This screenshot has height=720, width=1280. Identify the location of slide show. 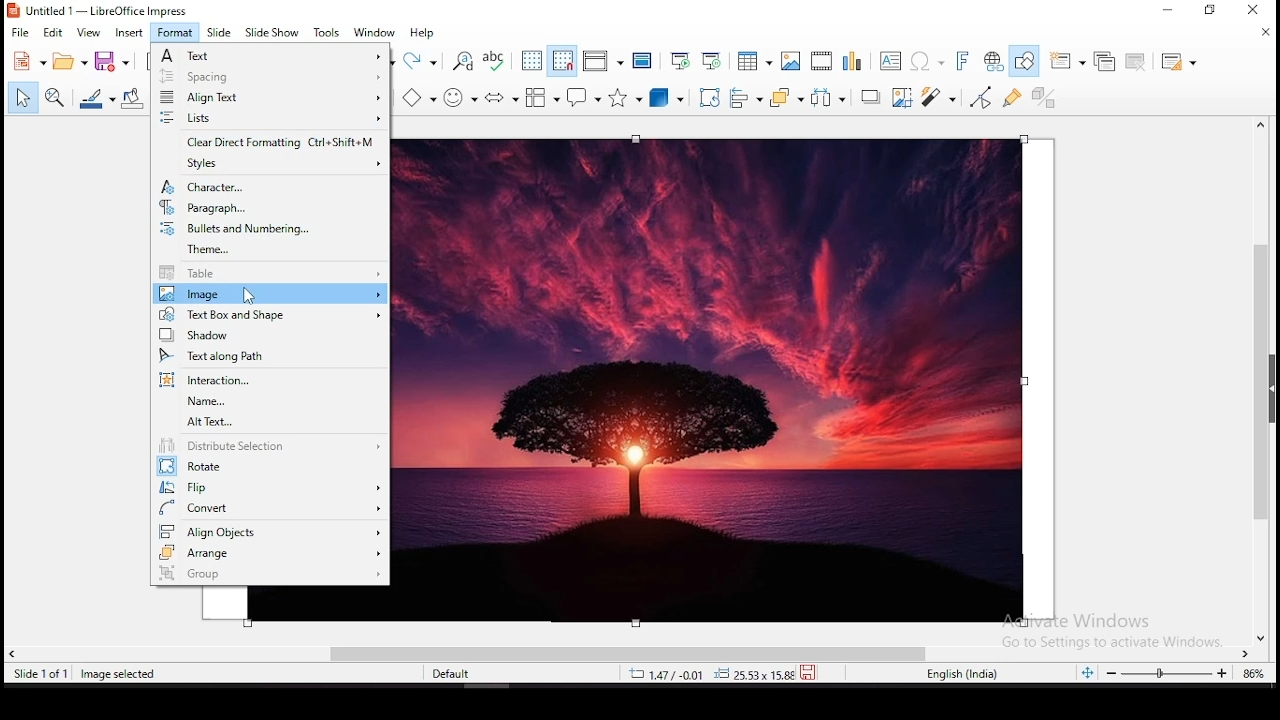
(273, 32).